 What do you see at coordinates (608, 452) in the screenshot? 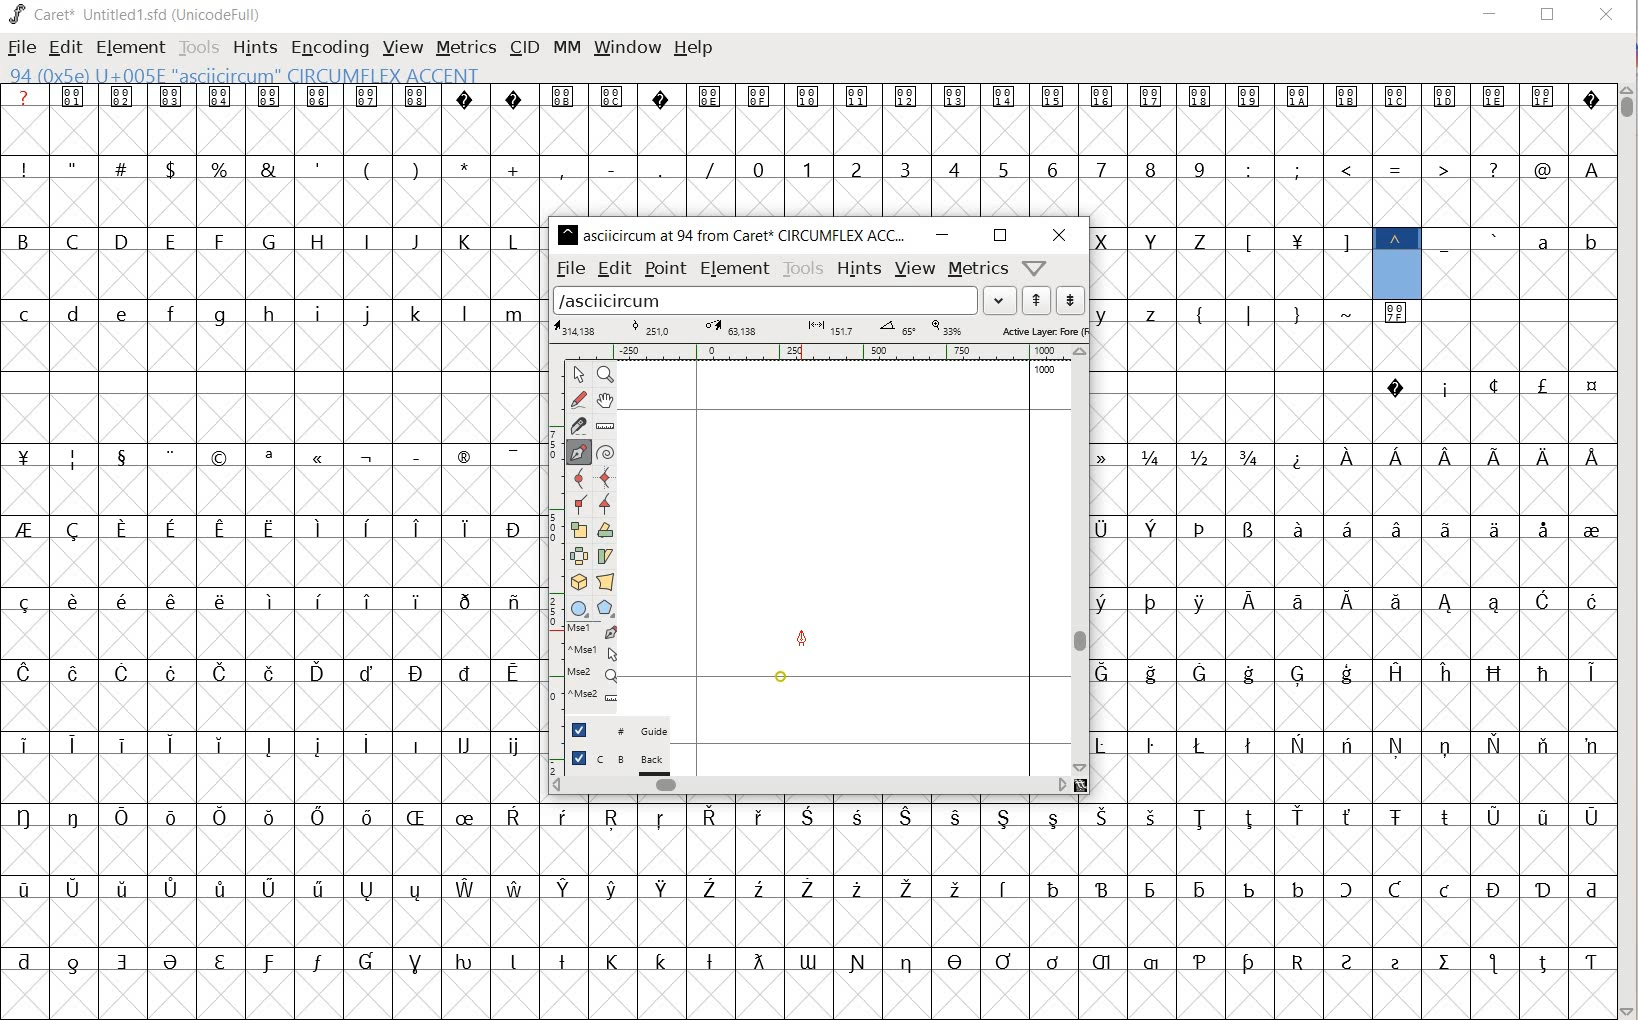
I see `change whether spiro is active or not` at bounding box center [608, 452].